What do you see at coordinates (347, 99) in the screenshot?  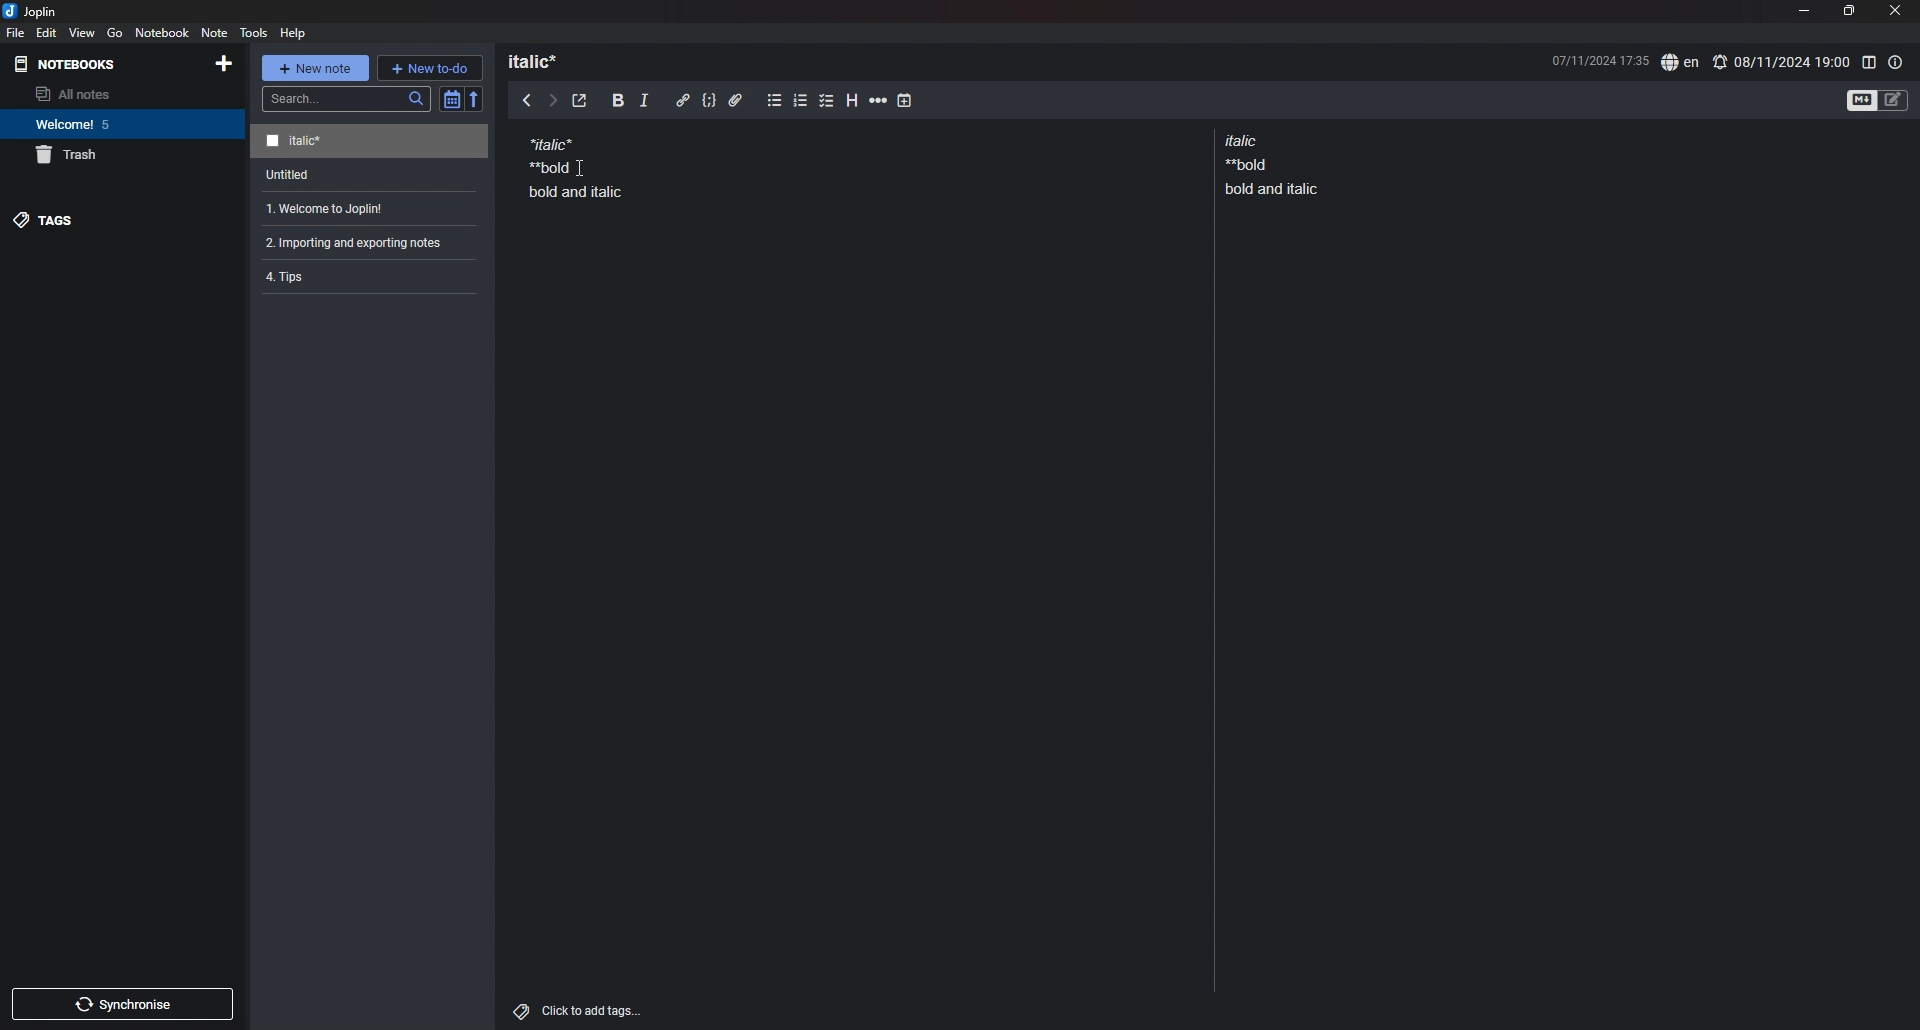 I see `search bar` at bounding box center [347, 99].